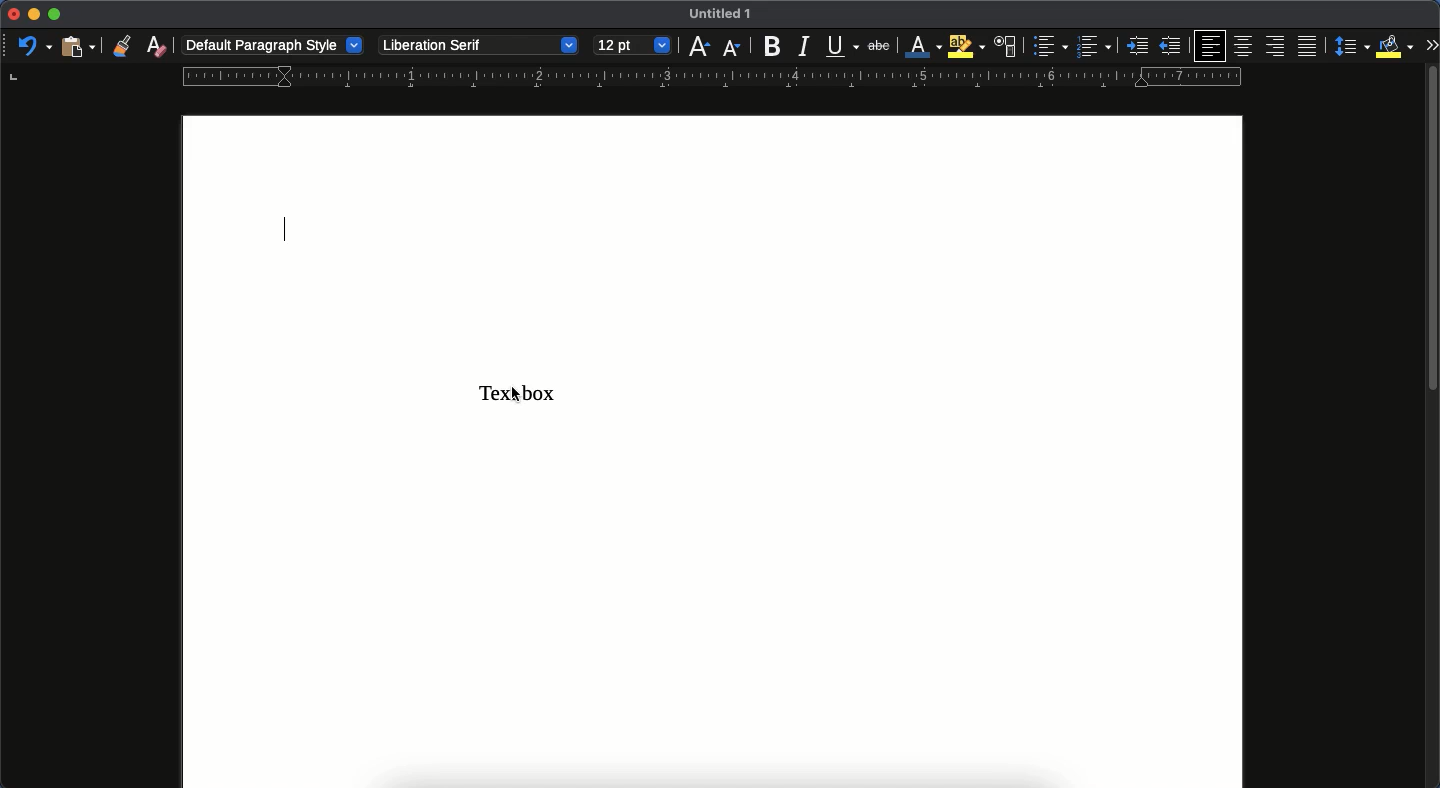 This screenshot has height=788, width=1440. I want to click on paste, so click(76, 46).